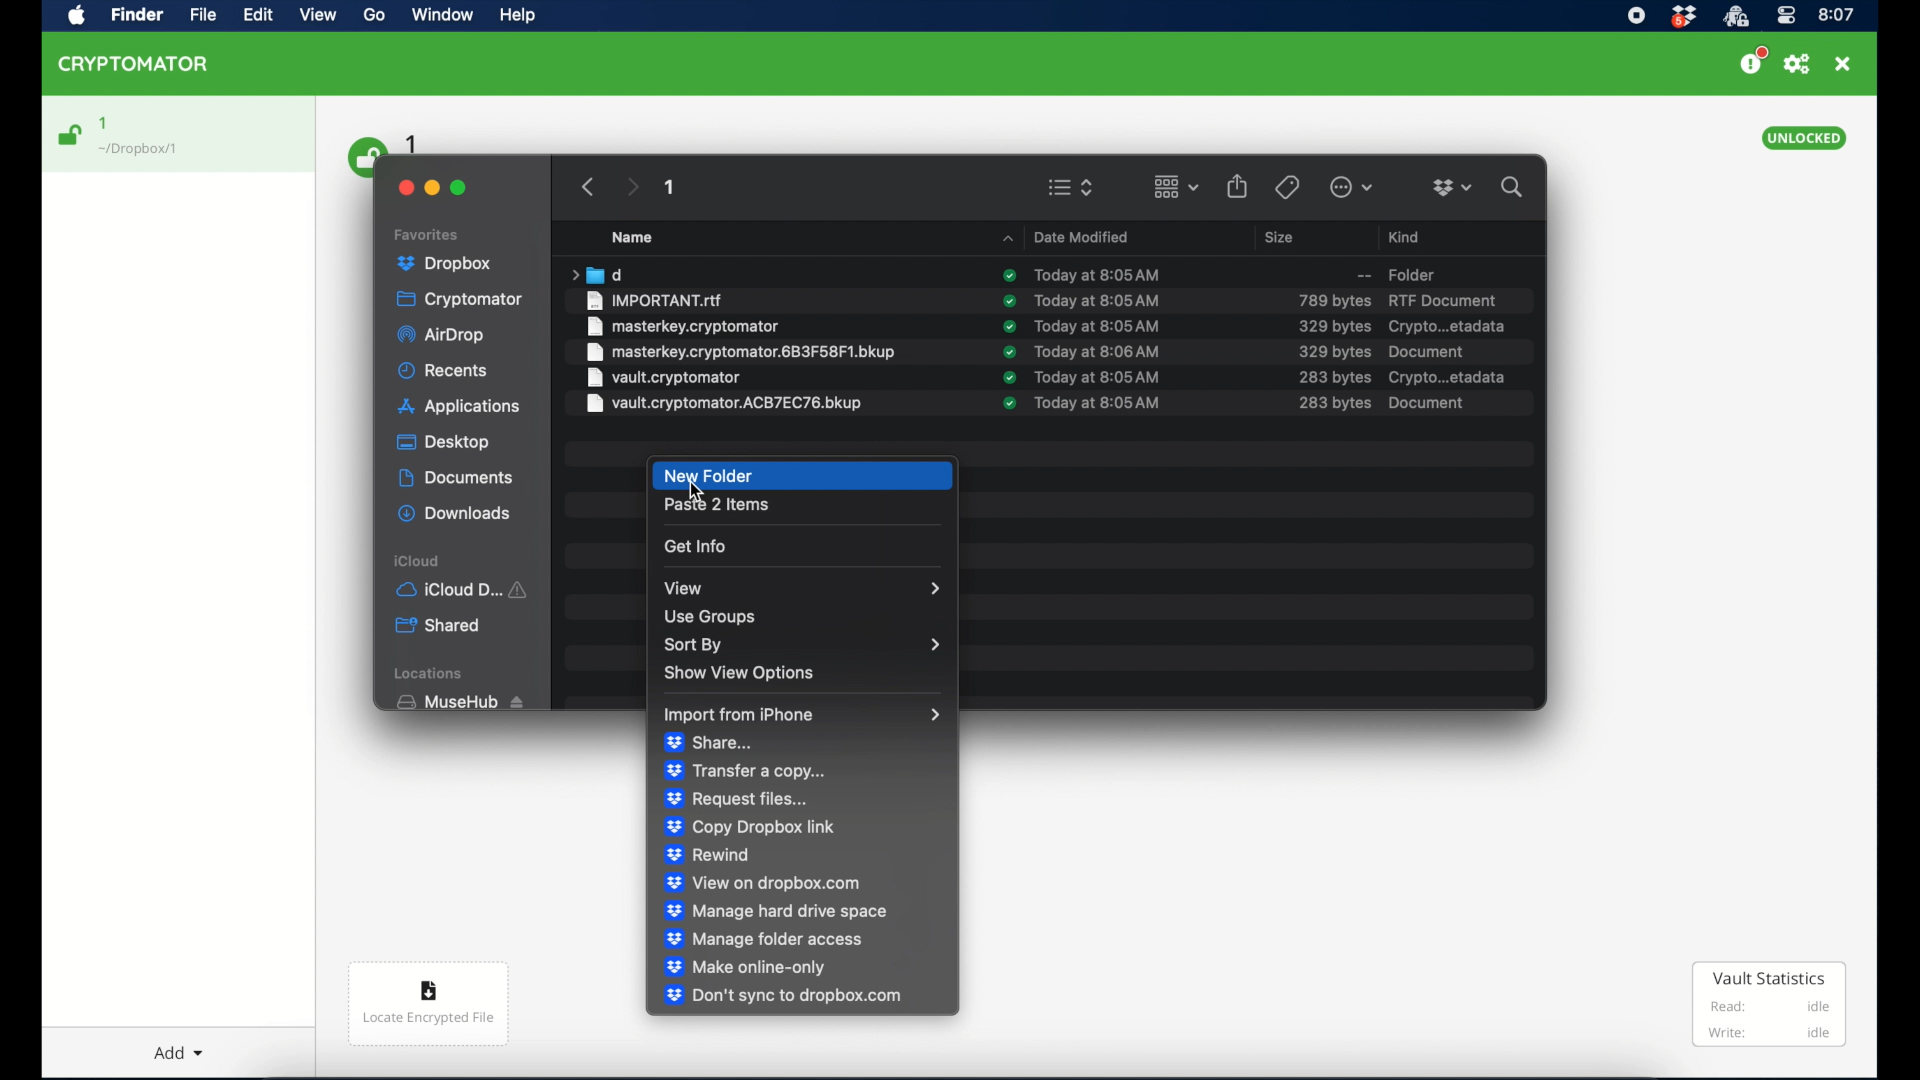  Describe the element at coordinates (459, 702) in the screenshot. I see `musehub` at that location.